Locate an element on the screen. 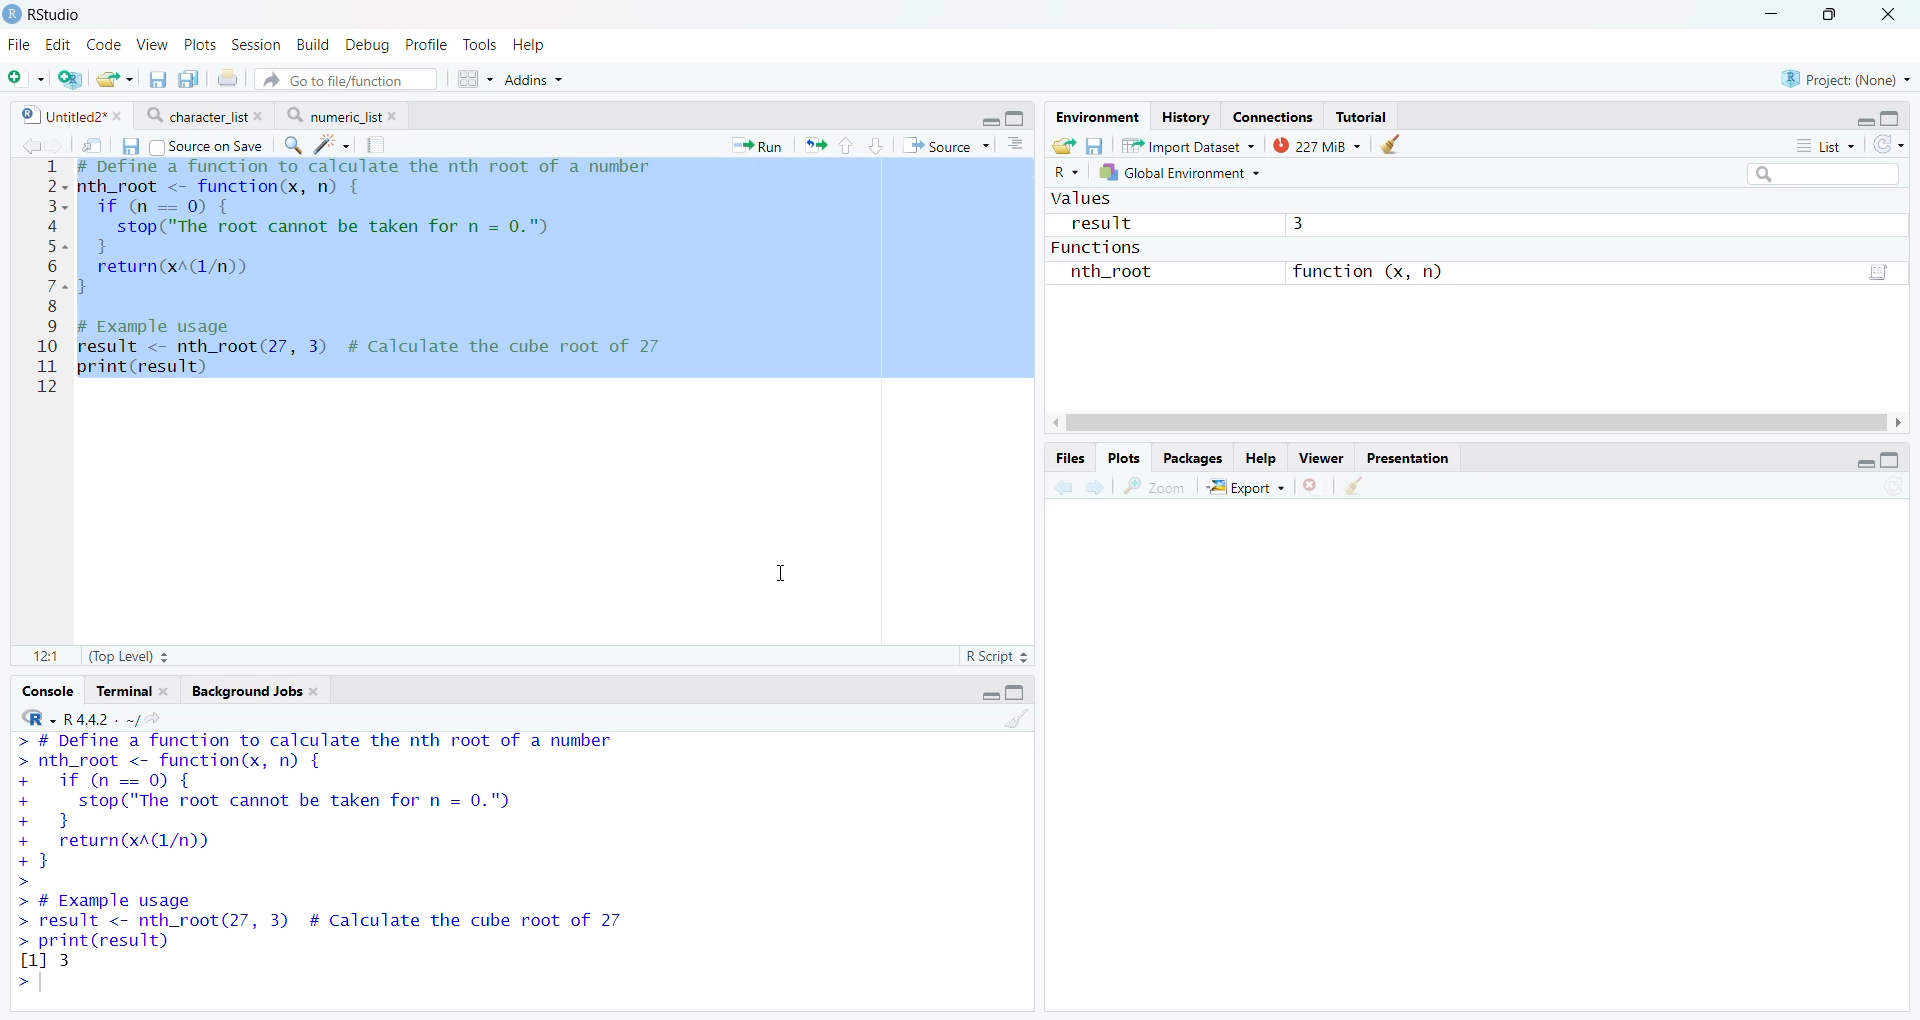 This screenshot has width=1920, height=1020. function (x, n) is located at coordinates (1368, 273).